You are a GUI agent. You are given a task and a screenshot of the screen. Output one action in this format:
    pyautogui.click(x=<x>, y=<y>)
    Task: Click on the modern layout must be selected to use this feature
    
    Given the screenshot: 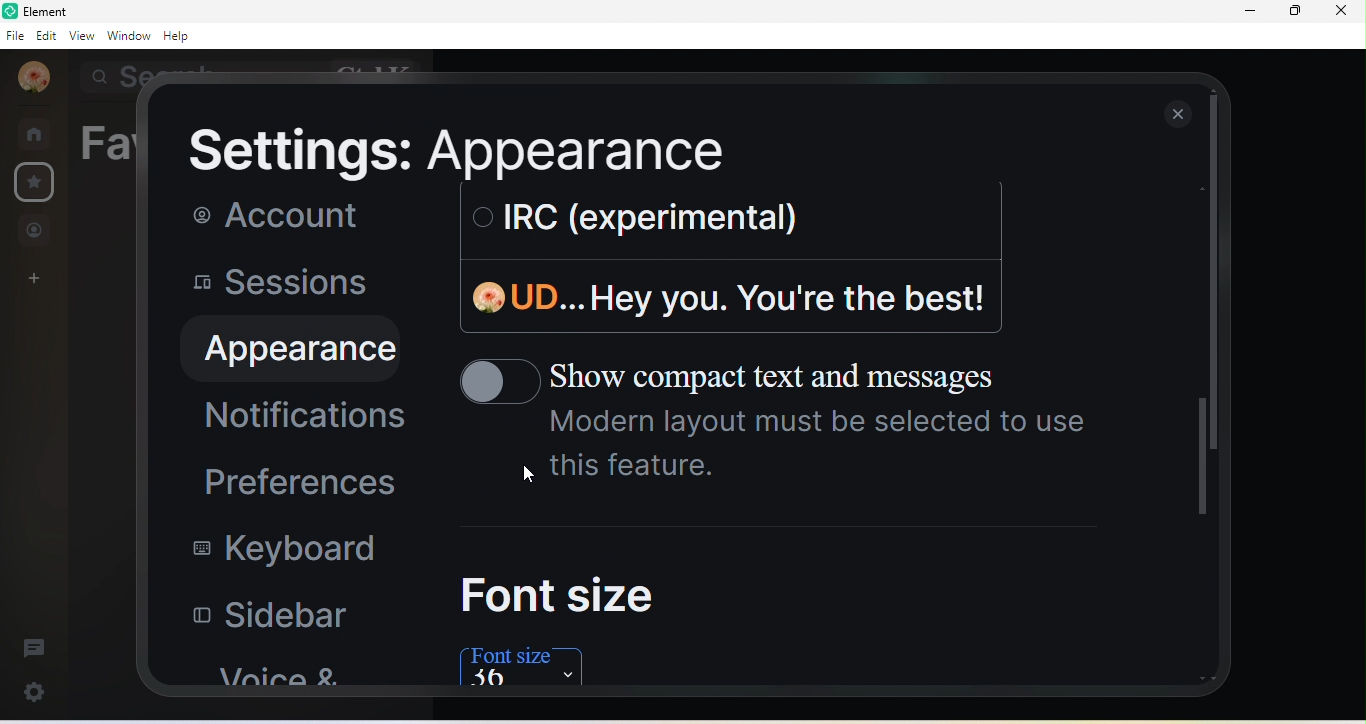 What is the action you would take?
    pyautogui.click(x=823, y=449)
    